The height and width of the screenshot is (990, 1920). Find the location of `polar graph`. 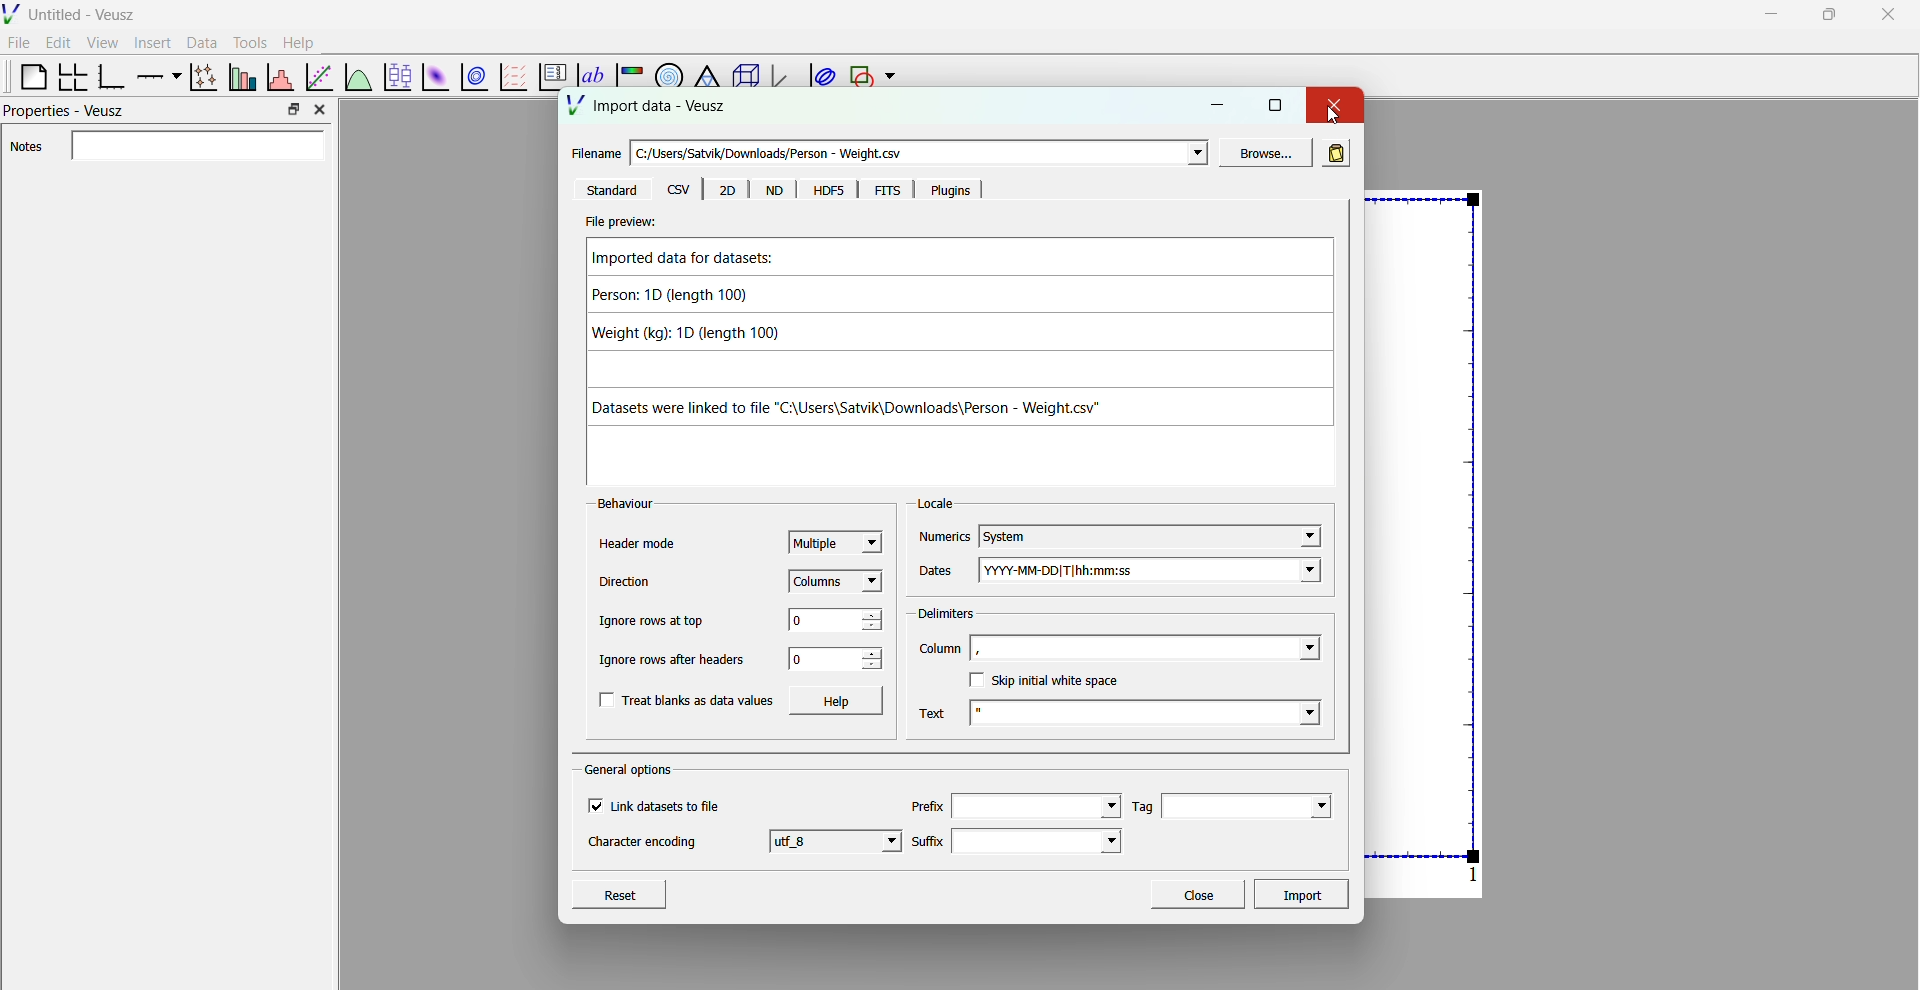

polar graph is located at coordinates (665, 69).